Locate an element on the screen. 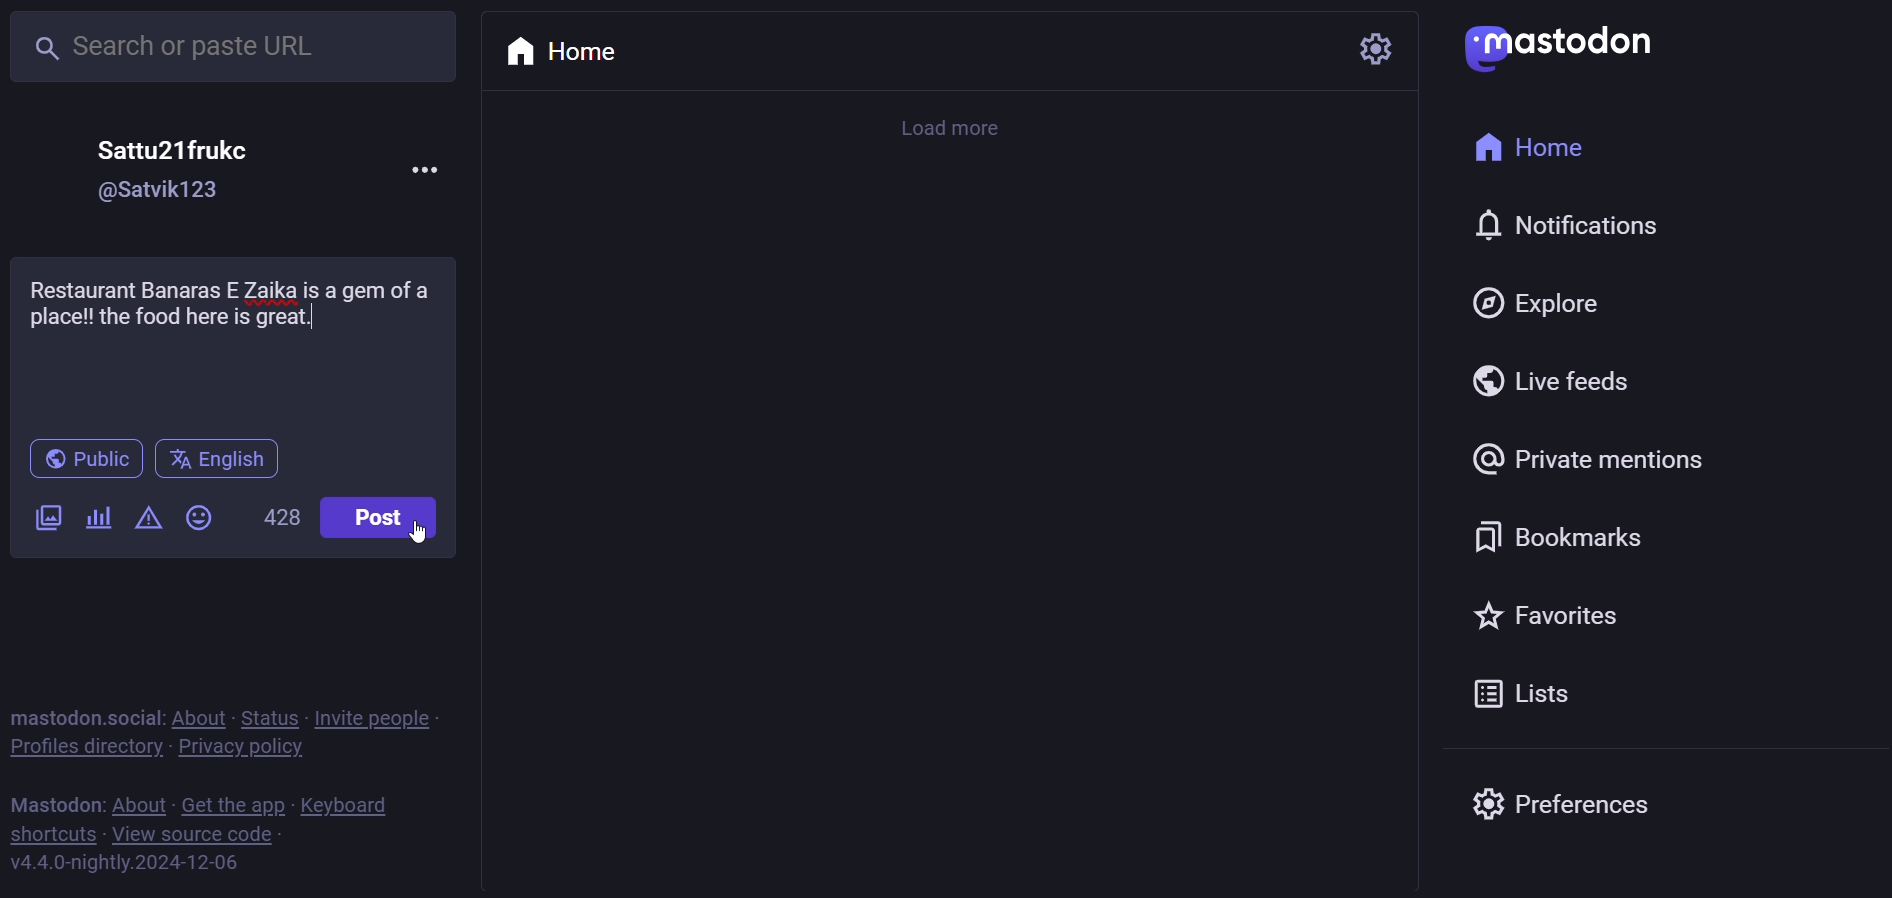  post is located at coordinates (382, 516).